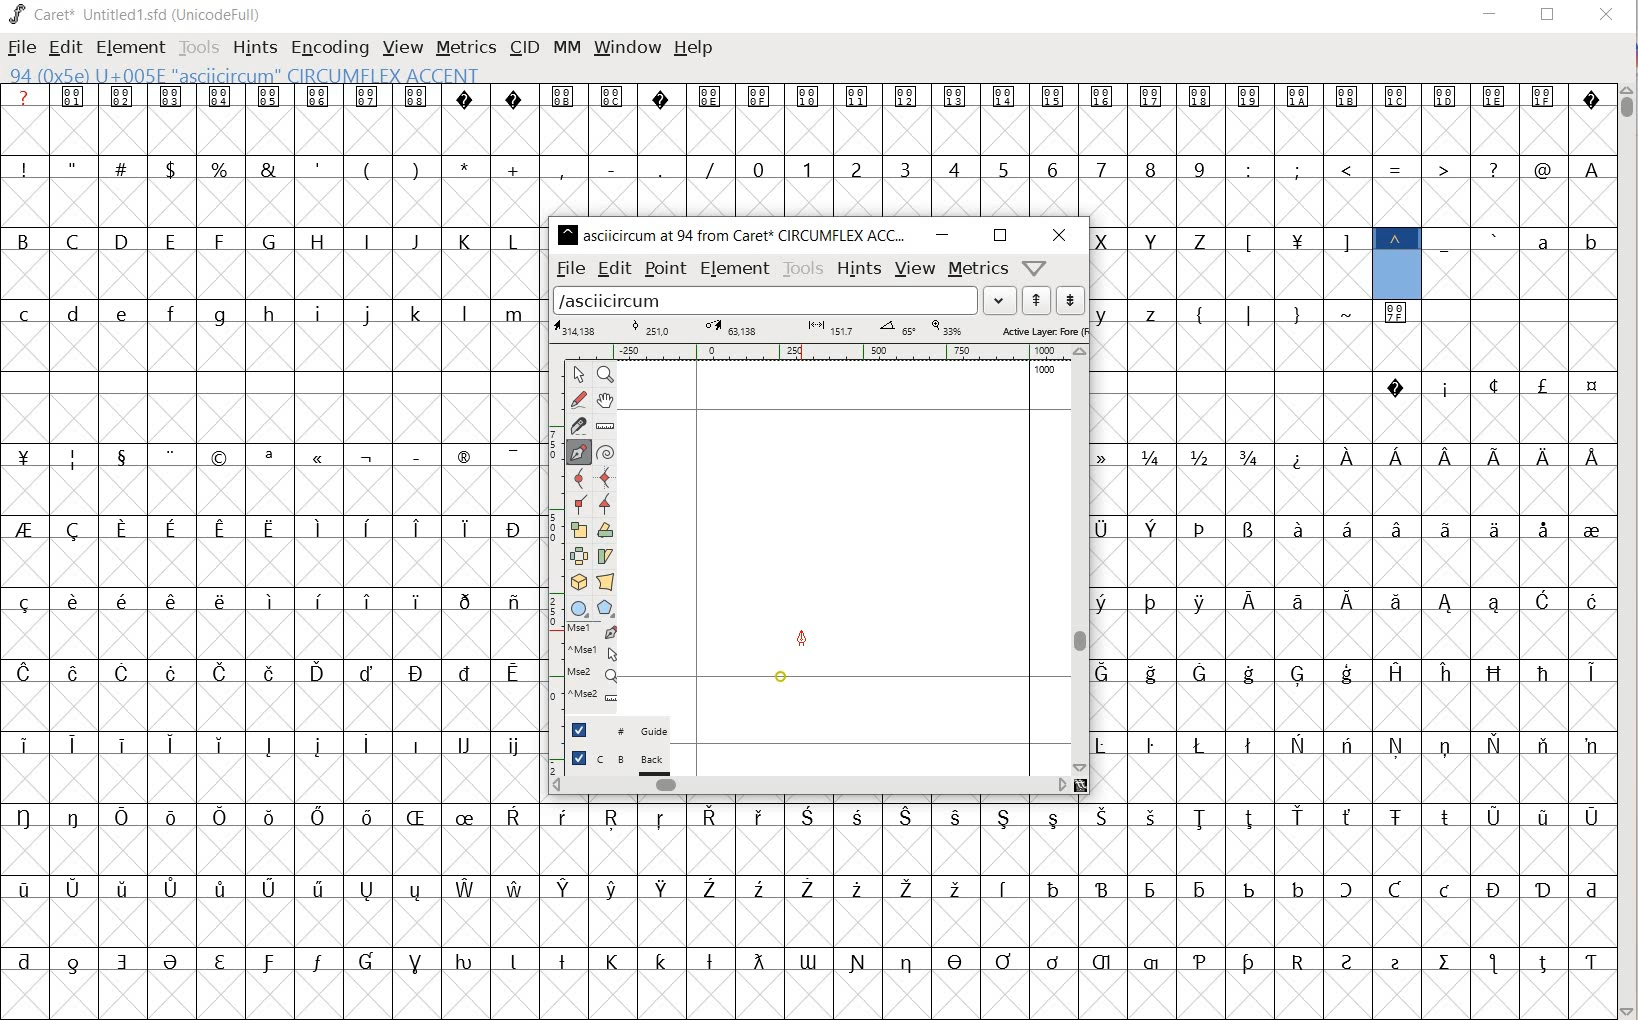 Image resolution: width=1638 pixels, height=1020 pixels. What do you see at coordinates (784, 302) in the screenshot?
I see `load word list` at bounding box center [784, 302].